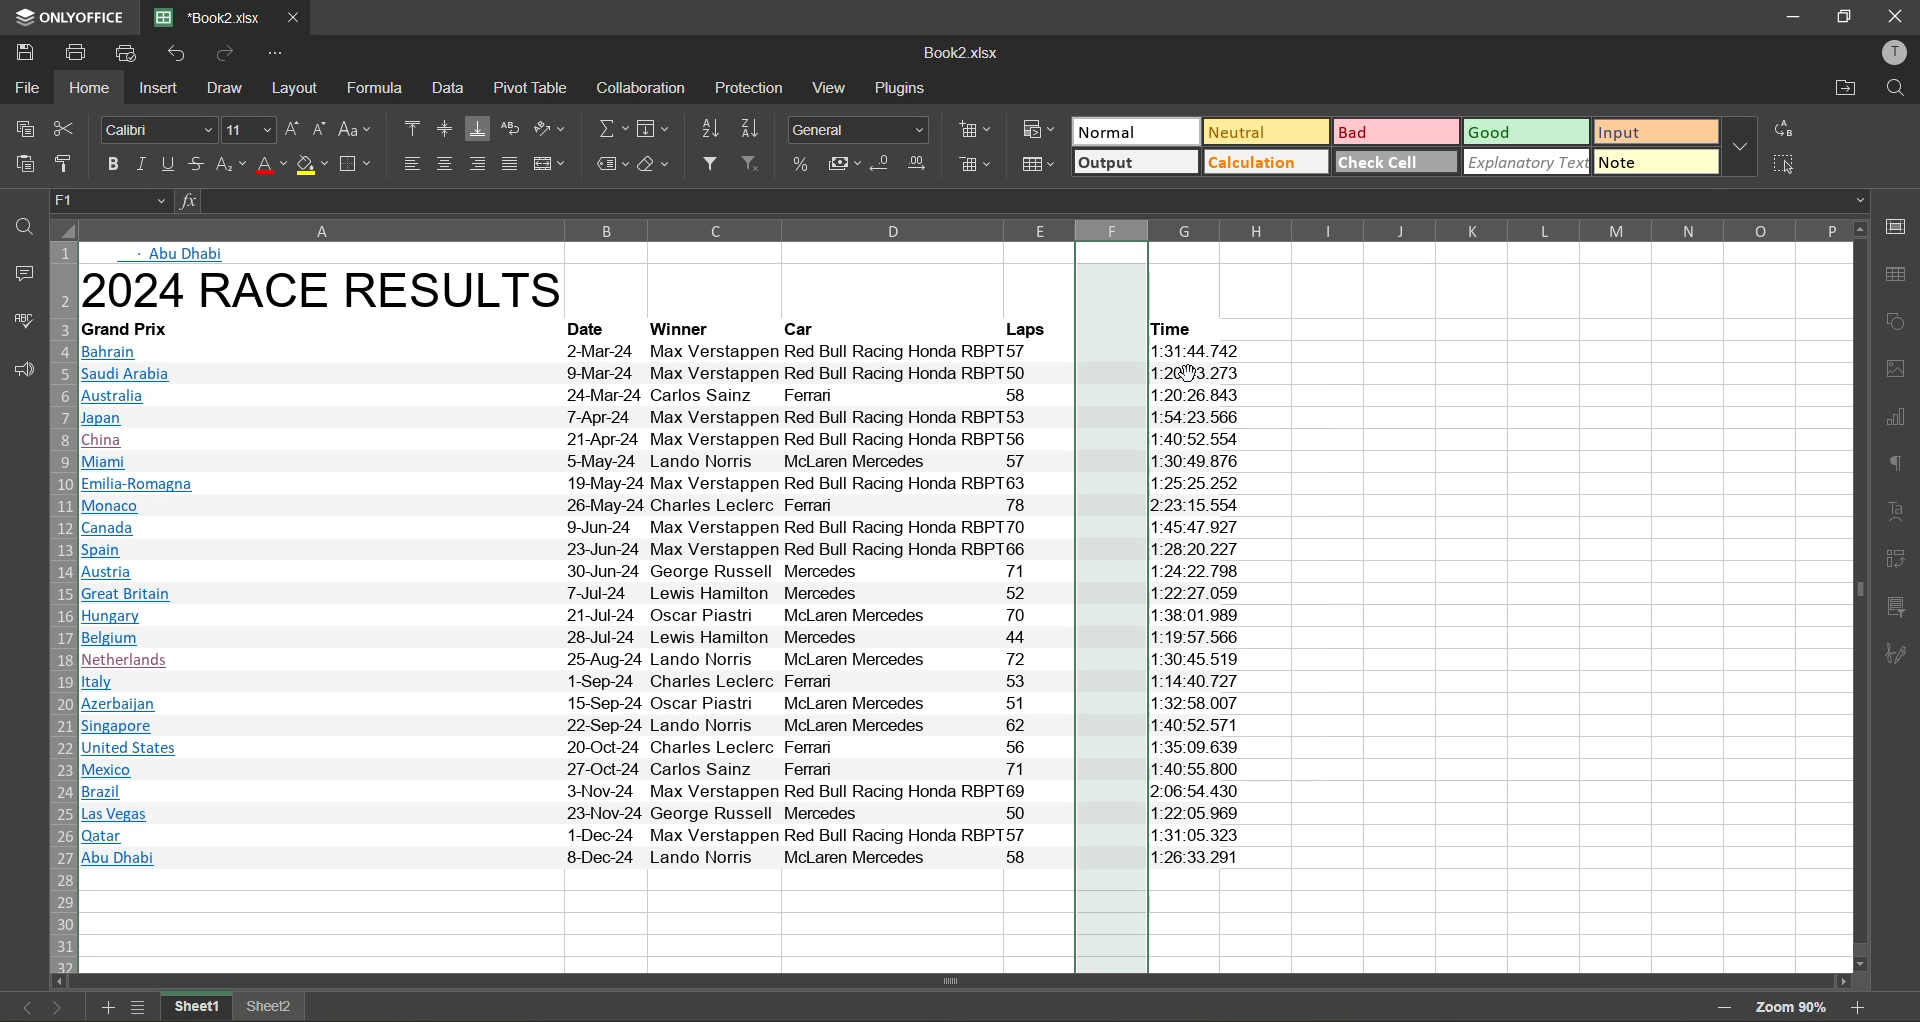 The width and height of the screenshot is (1920, 1022). What do you see at coordinates (566, 704) in the screenshot?
I see `Azerbaijan 15-Sep-24 Oscar Piast McLaren Mercedes 7) | 1:32:58.007` at bounding box center [566, 704].